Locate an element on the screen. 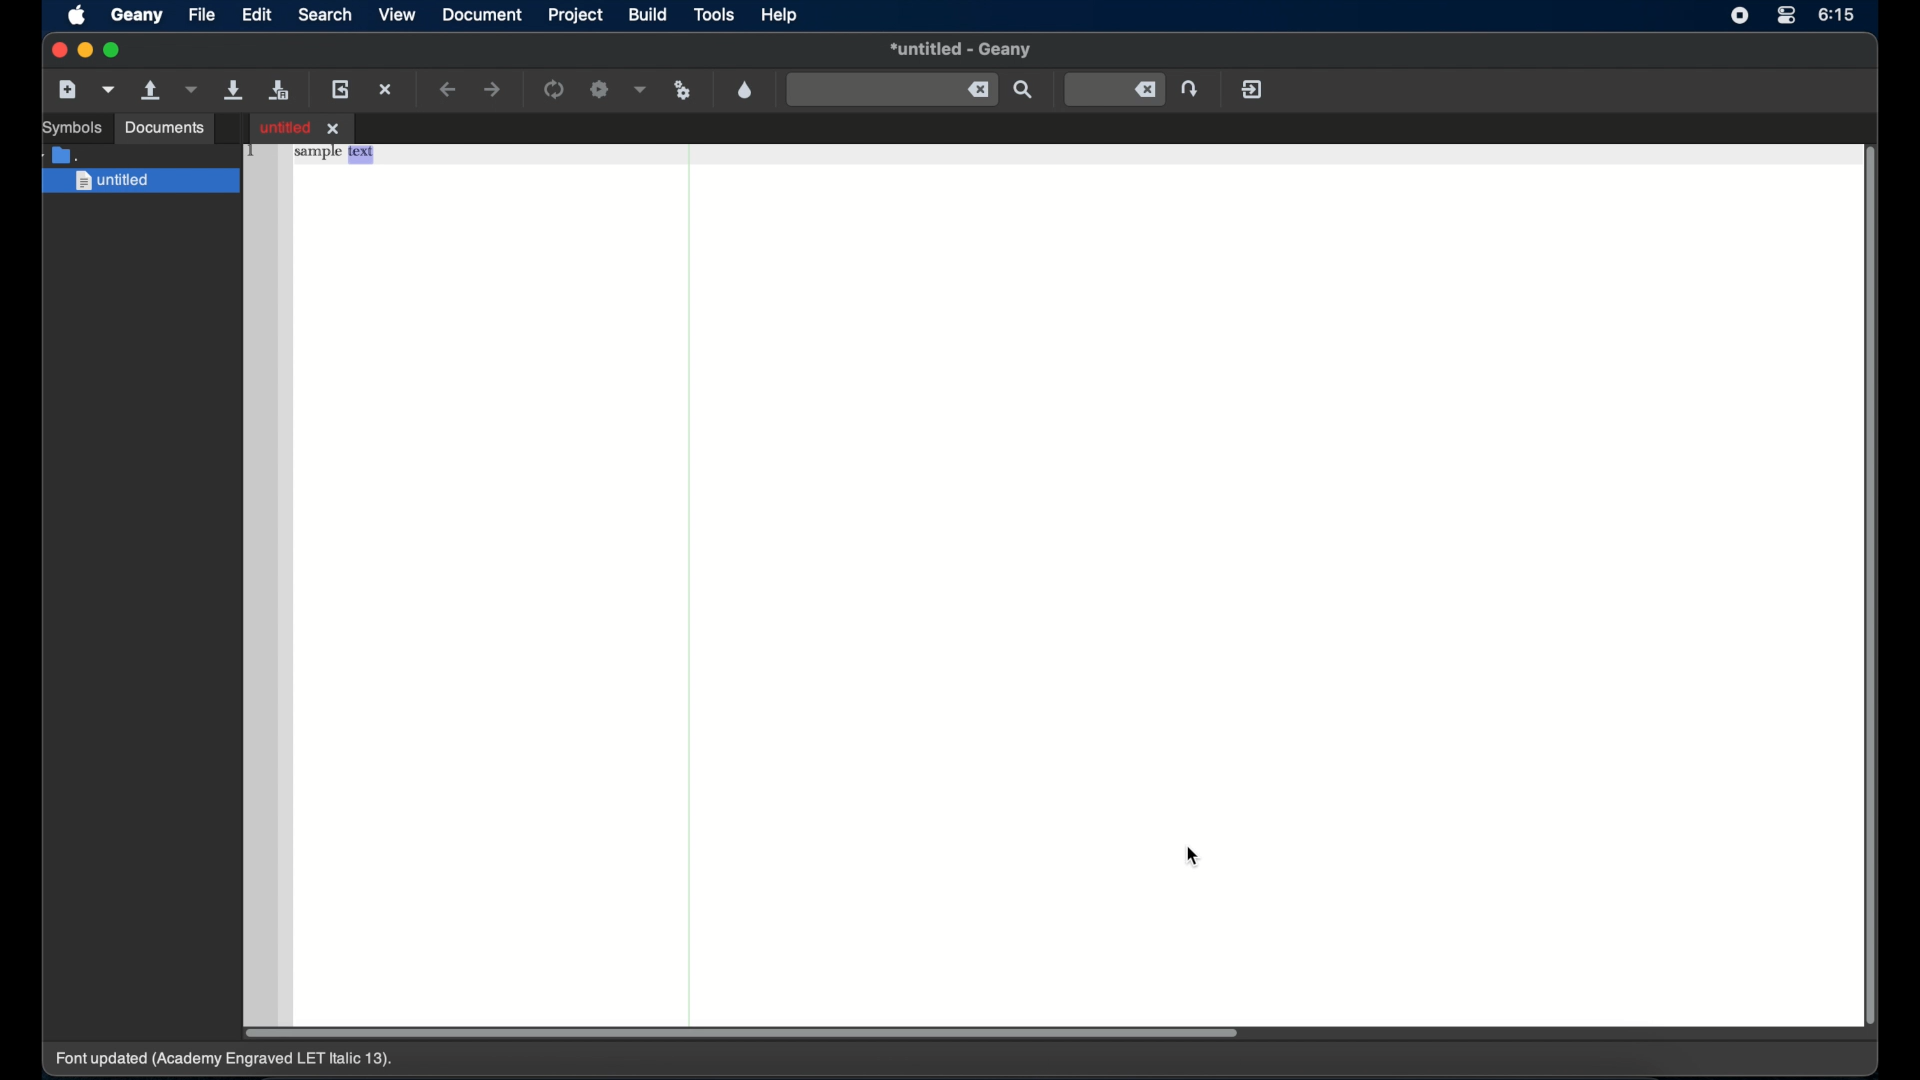 Image resolution: width=1920 pixels, height=1080 pixels. build is located at coordinates (647, 15).